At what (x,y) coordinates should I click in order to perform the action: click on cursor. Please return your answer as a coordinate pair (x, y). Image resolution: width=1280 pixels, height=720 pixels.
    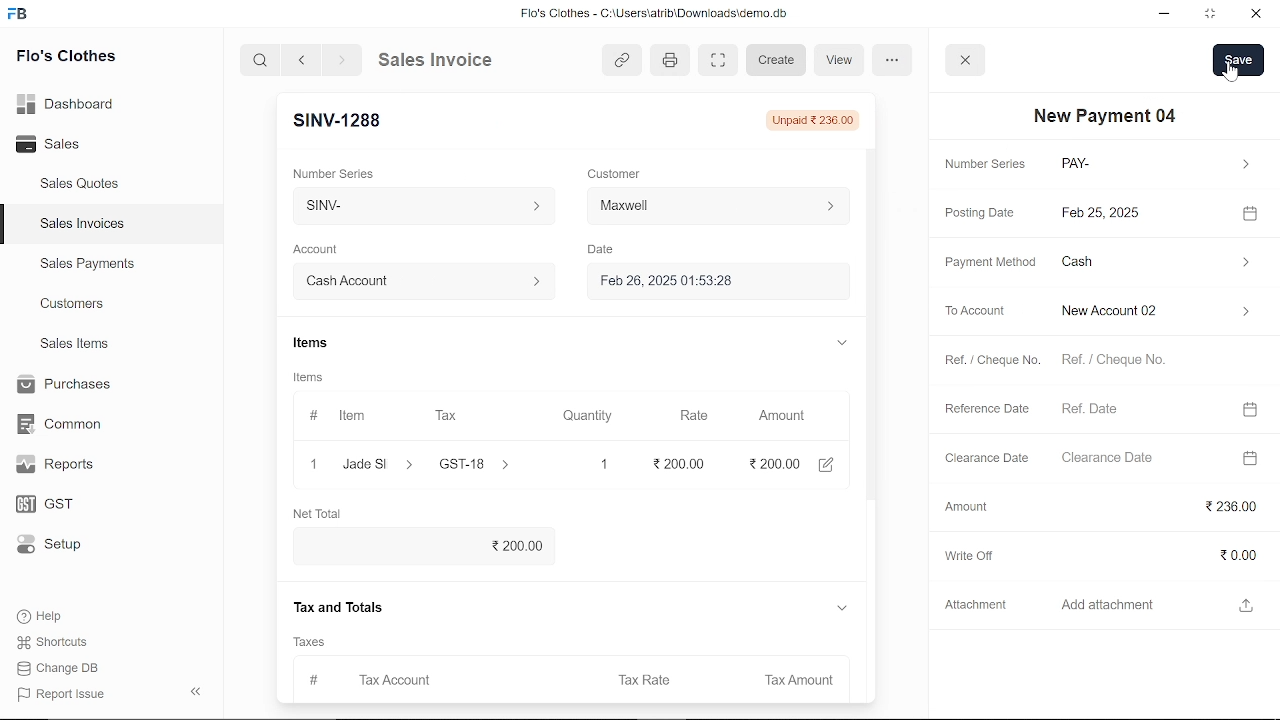
    Looking at the image, I should click on (1231, 71).